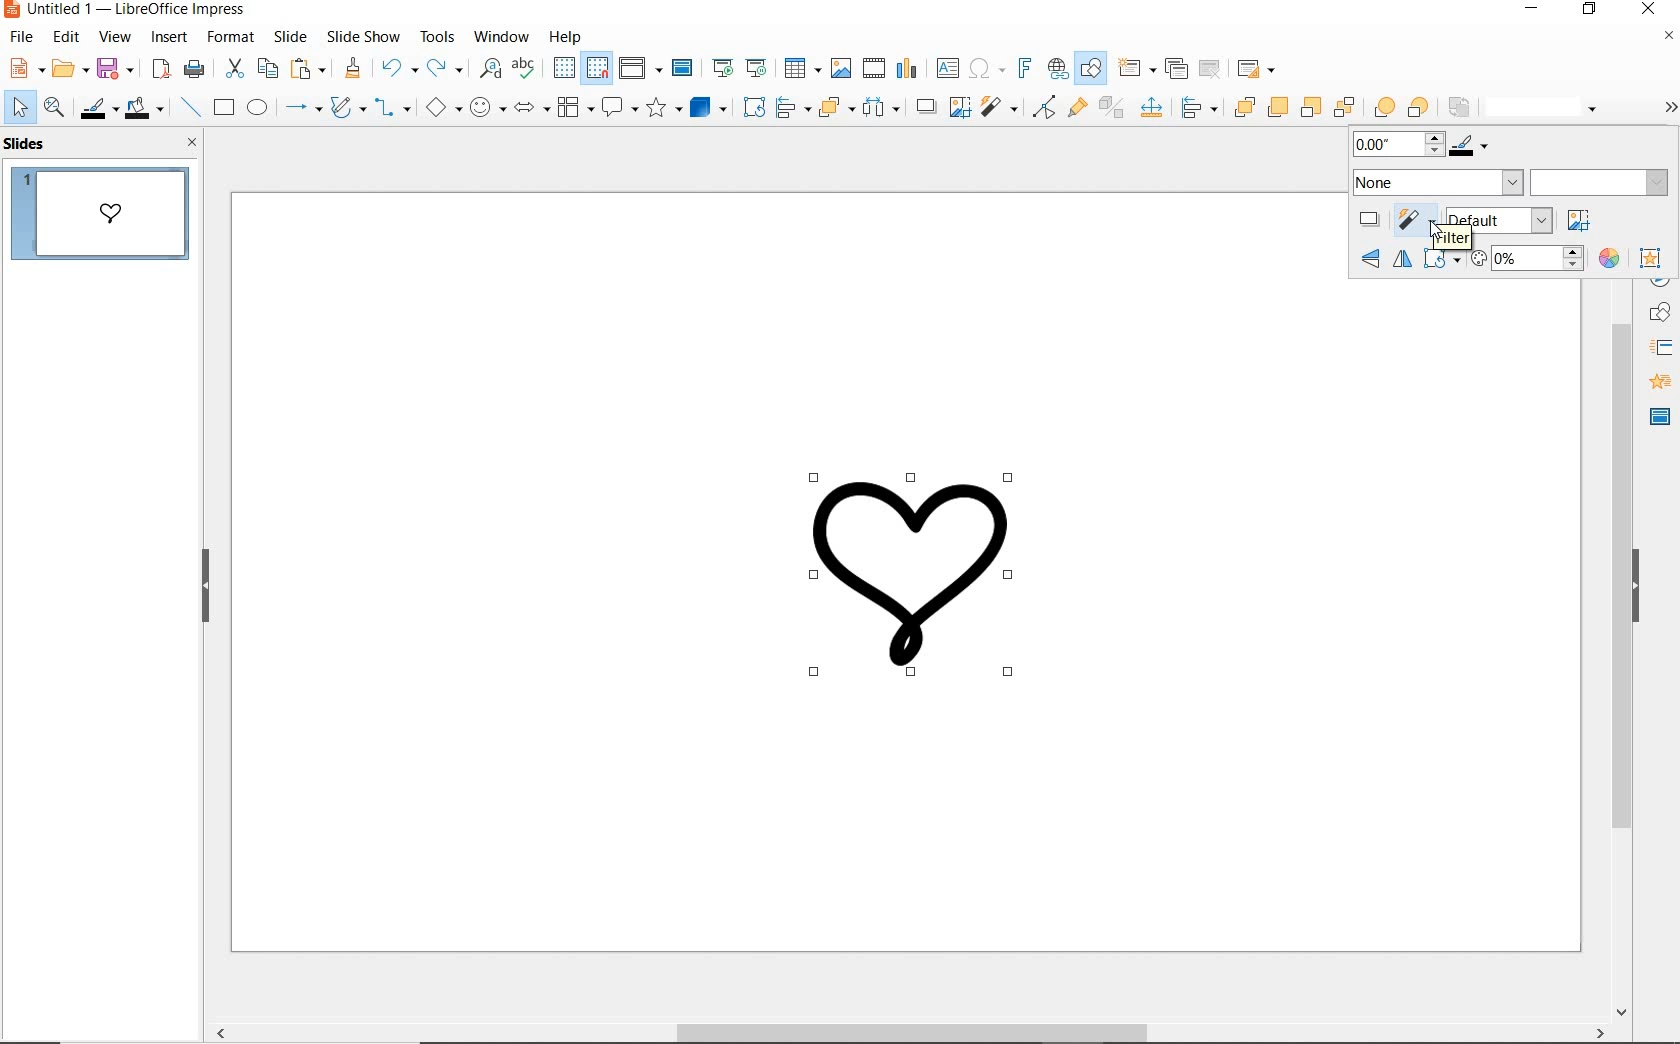 The image size is (1680, 1044). What do you see at coordinates (28, 144) in the screenshot?
I see `SLIDES` at bounding box center [28, 144].